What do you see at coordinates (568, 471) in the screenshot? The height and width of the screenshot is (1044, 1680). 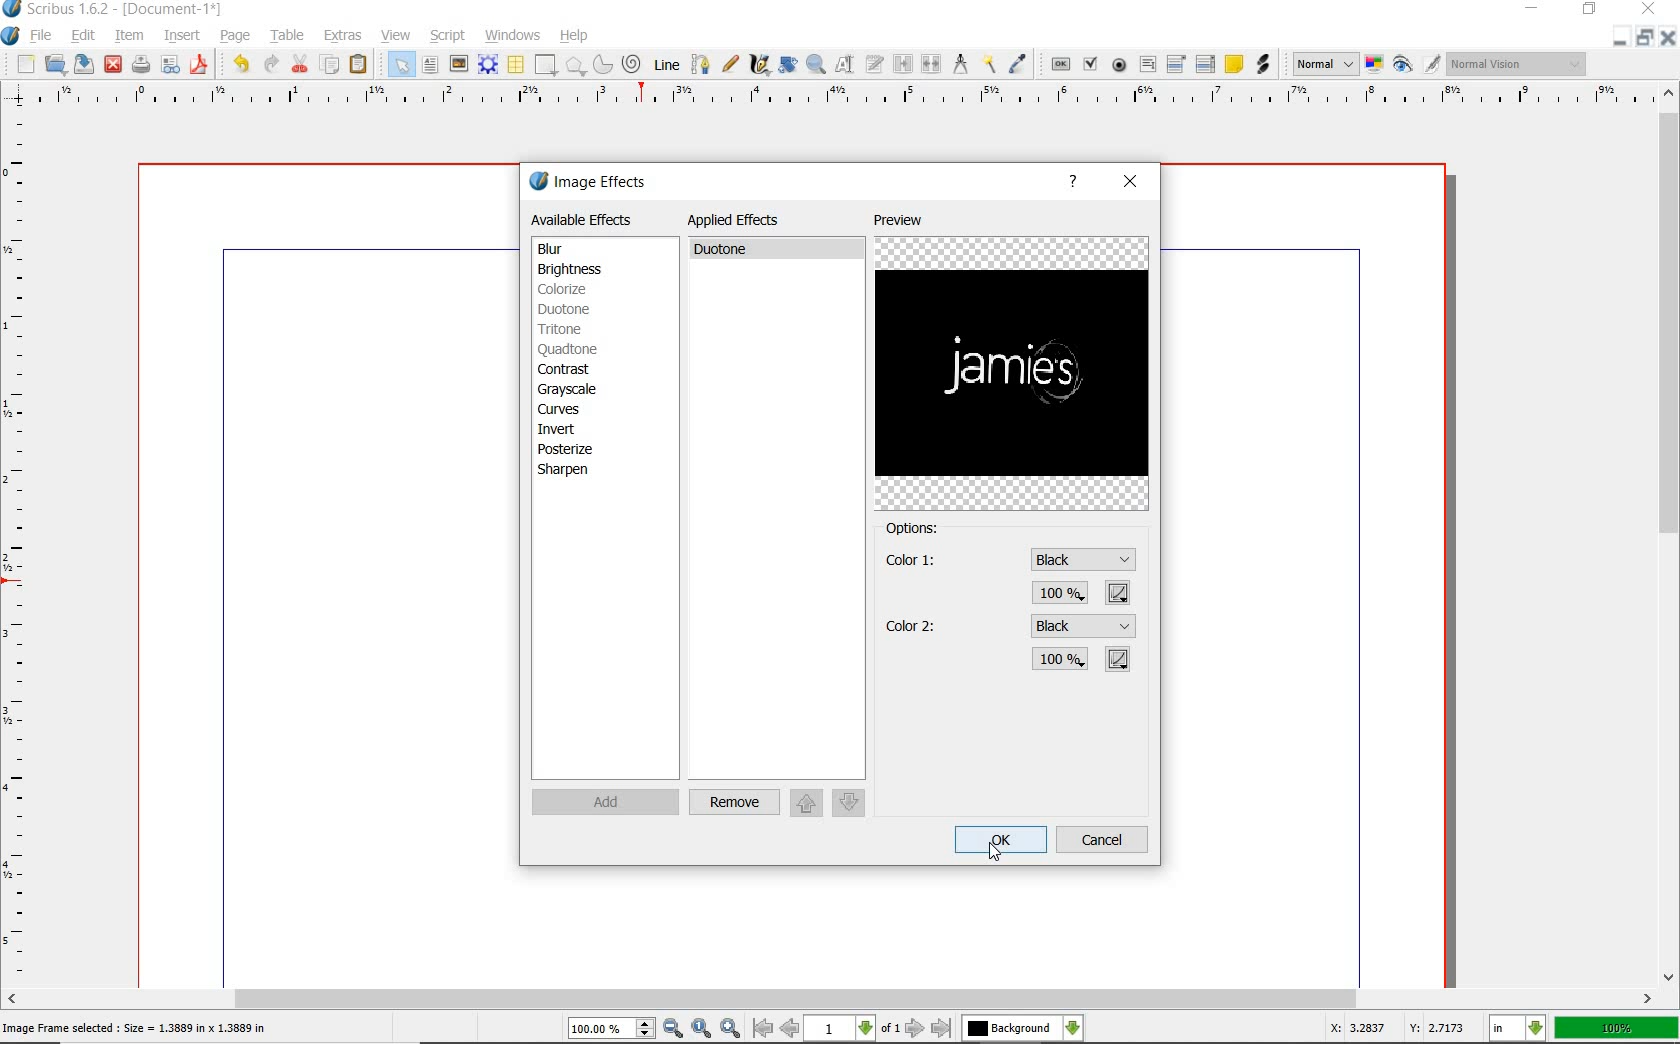 I see `sharpen` at bounding box center [568, 471].